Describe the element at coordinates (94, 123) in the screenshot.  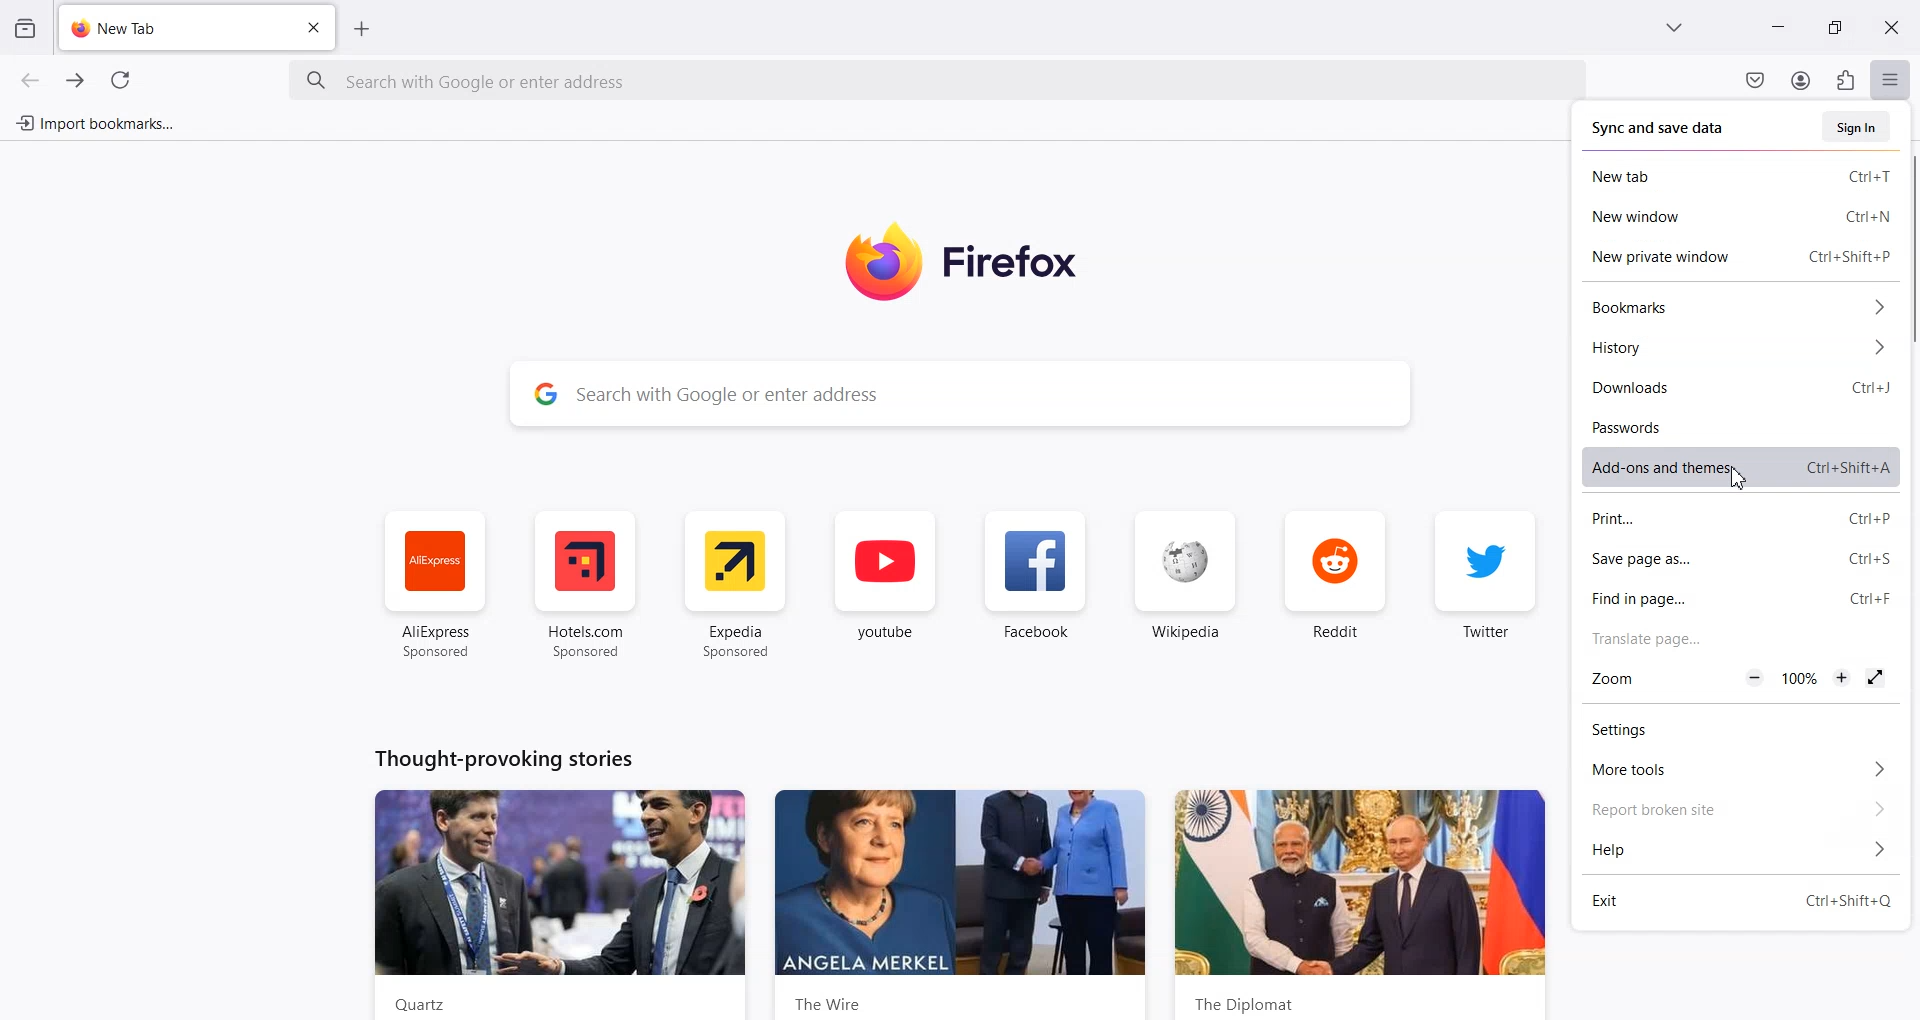
I see `Import bookmarks` at that location.